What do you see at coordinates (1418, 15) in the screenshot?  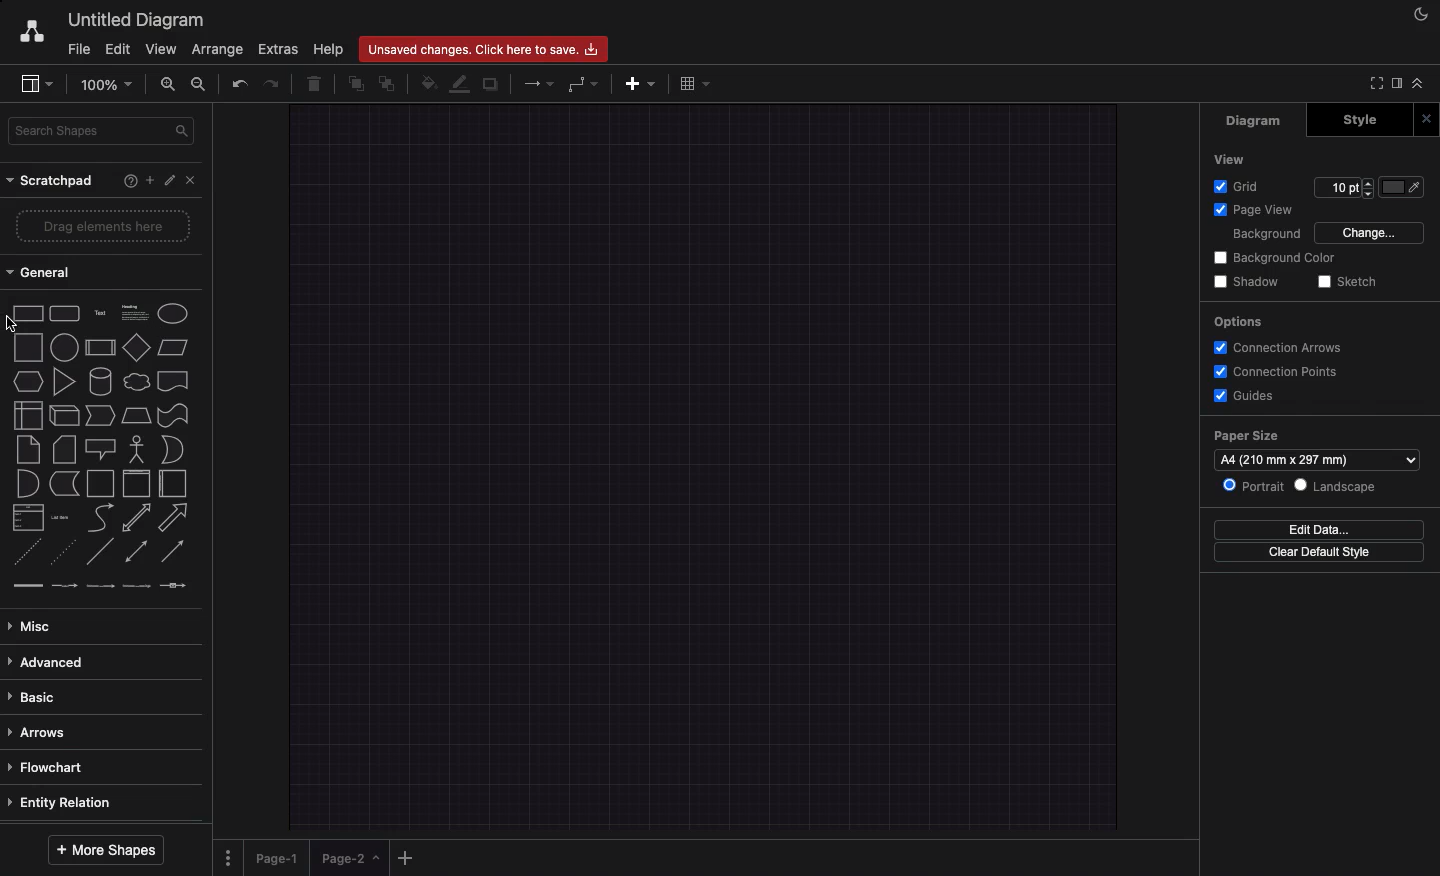 I see `Night shift ` at bounding box center [1418, 15].